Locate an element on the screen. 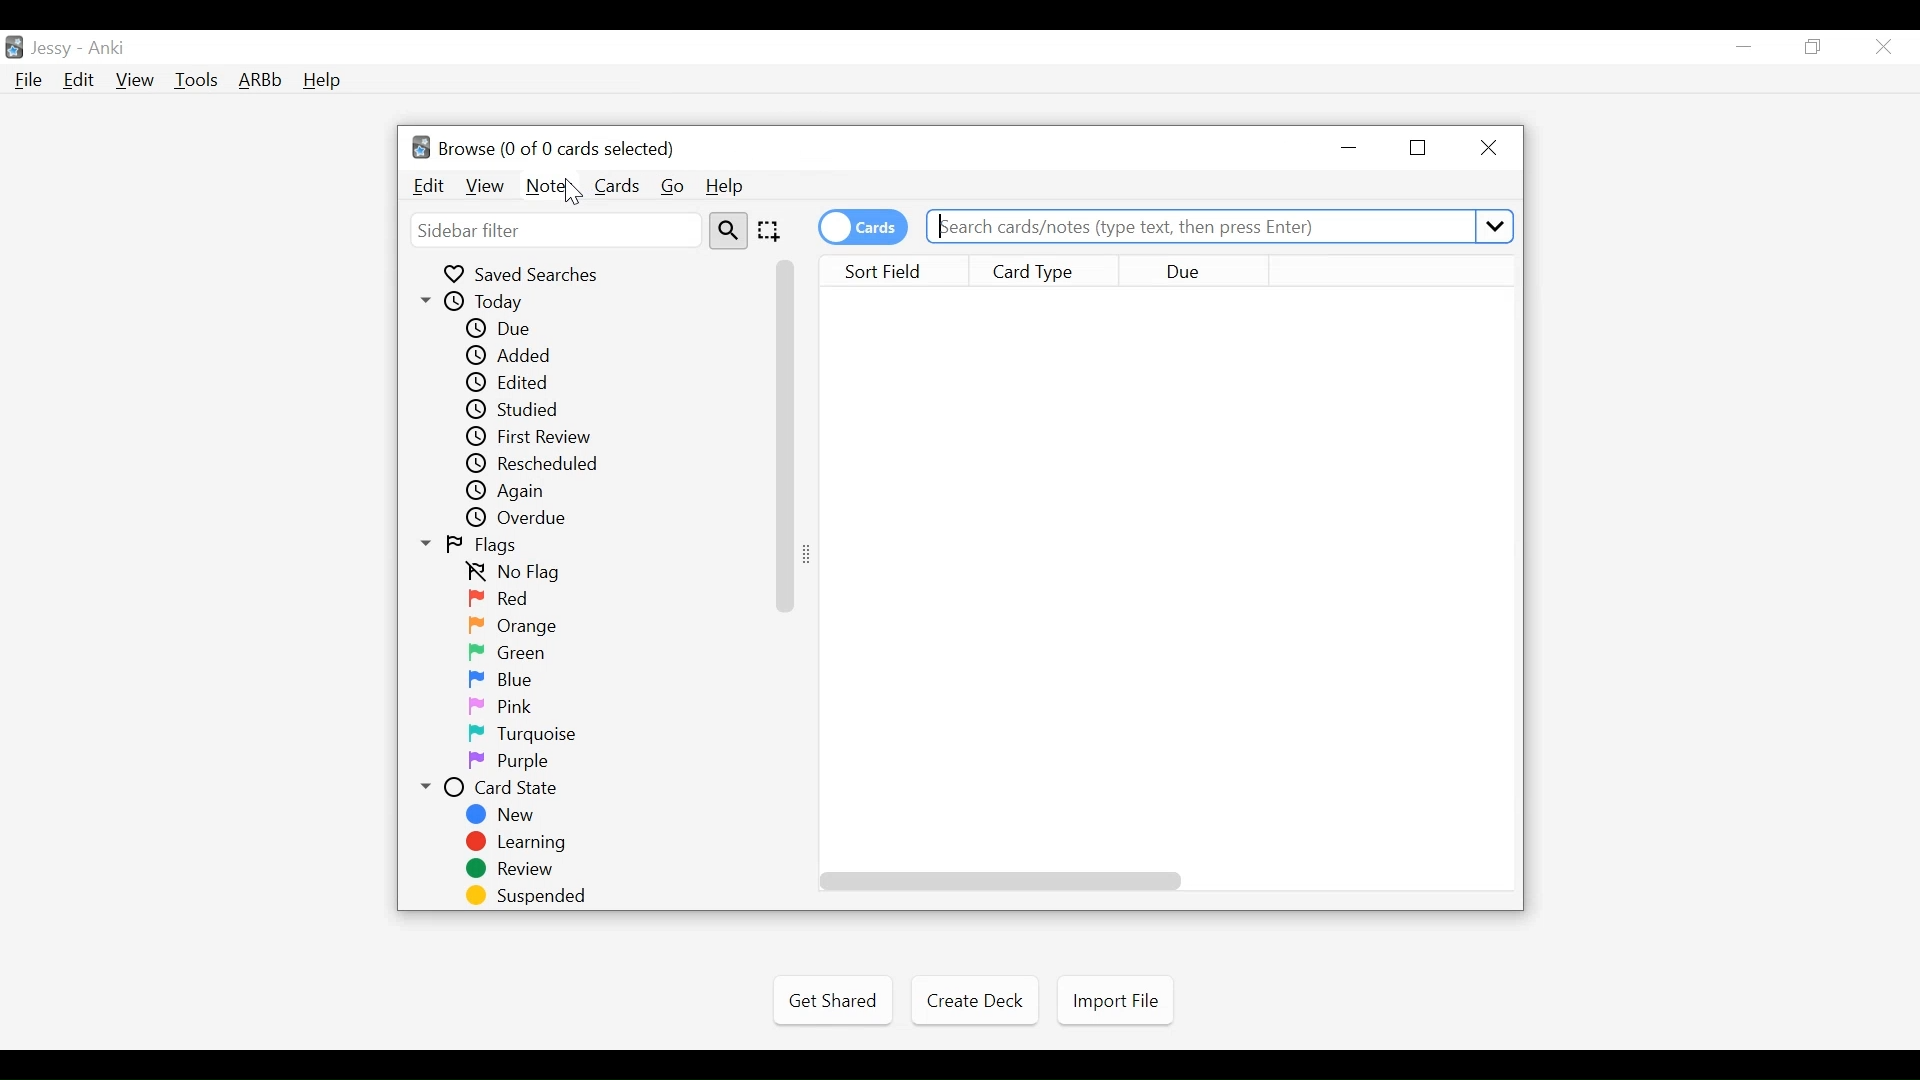 This screenshot has width=1920, height=1080. View is located at coordinates (136, 80).